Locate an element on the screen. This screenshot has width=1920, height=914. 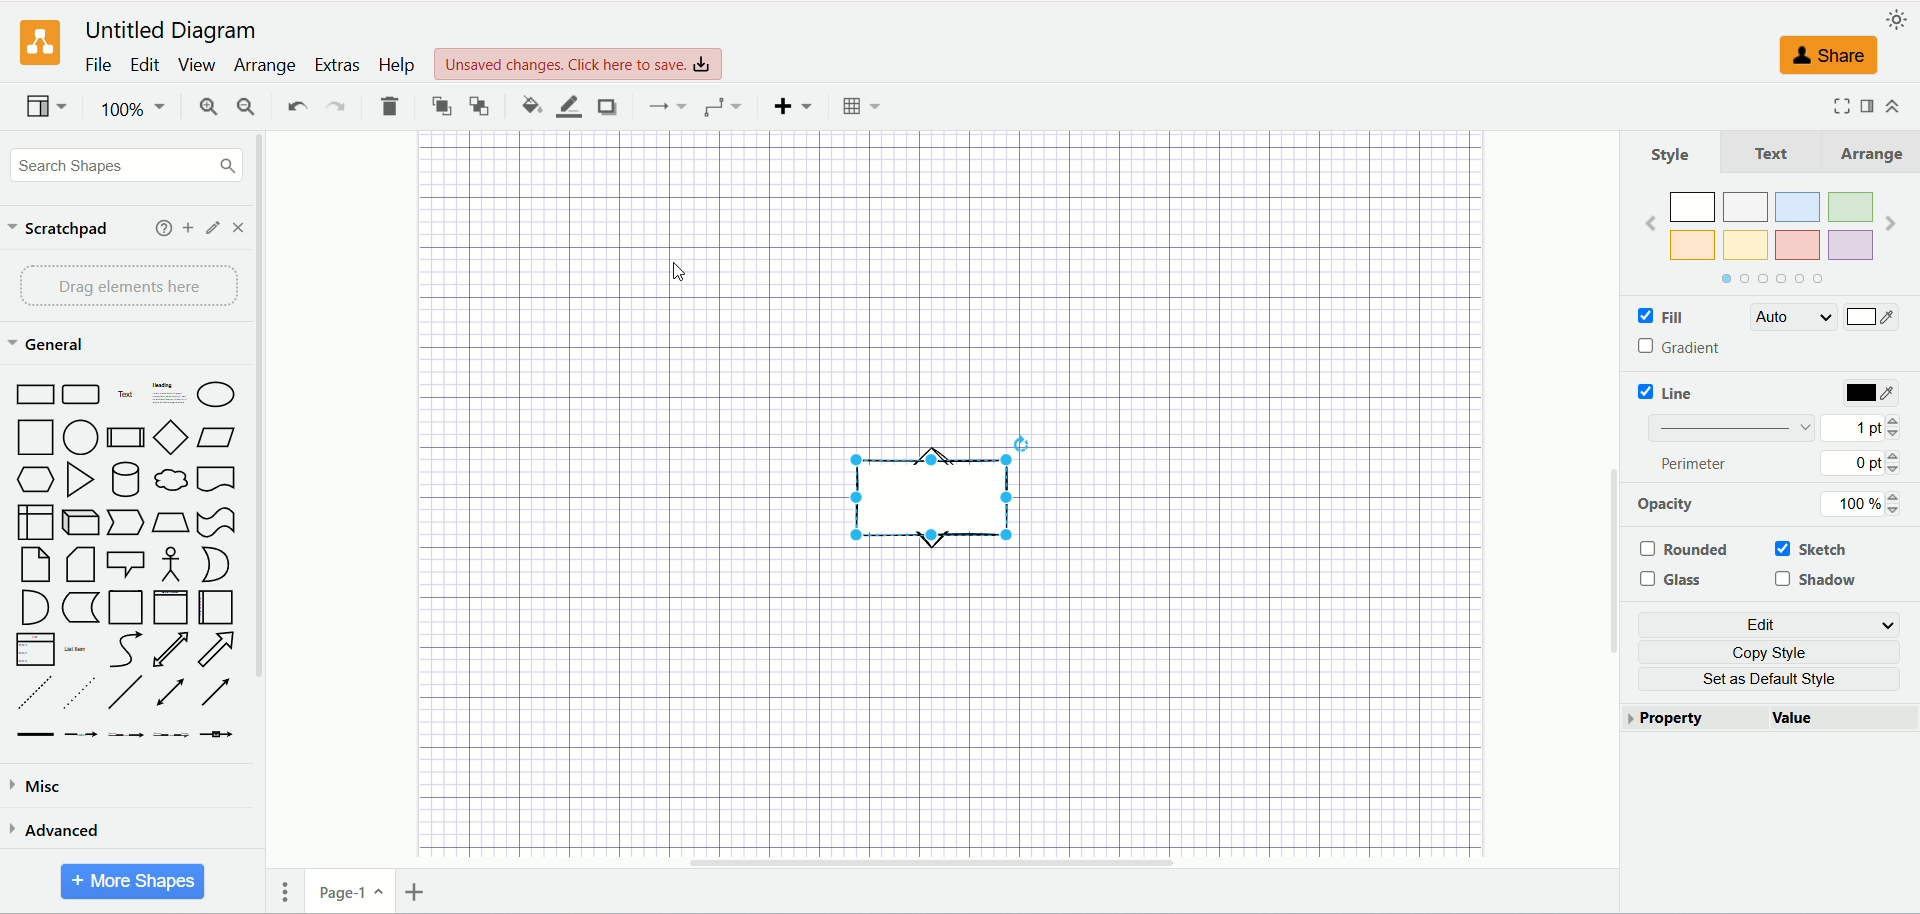
pages is located at coordinates (291, 888).